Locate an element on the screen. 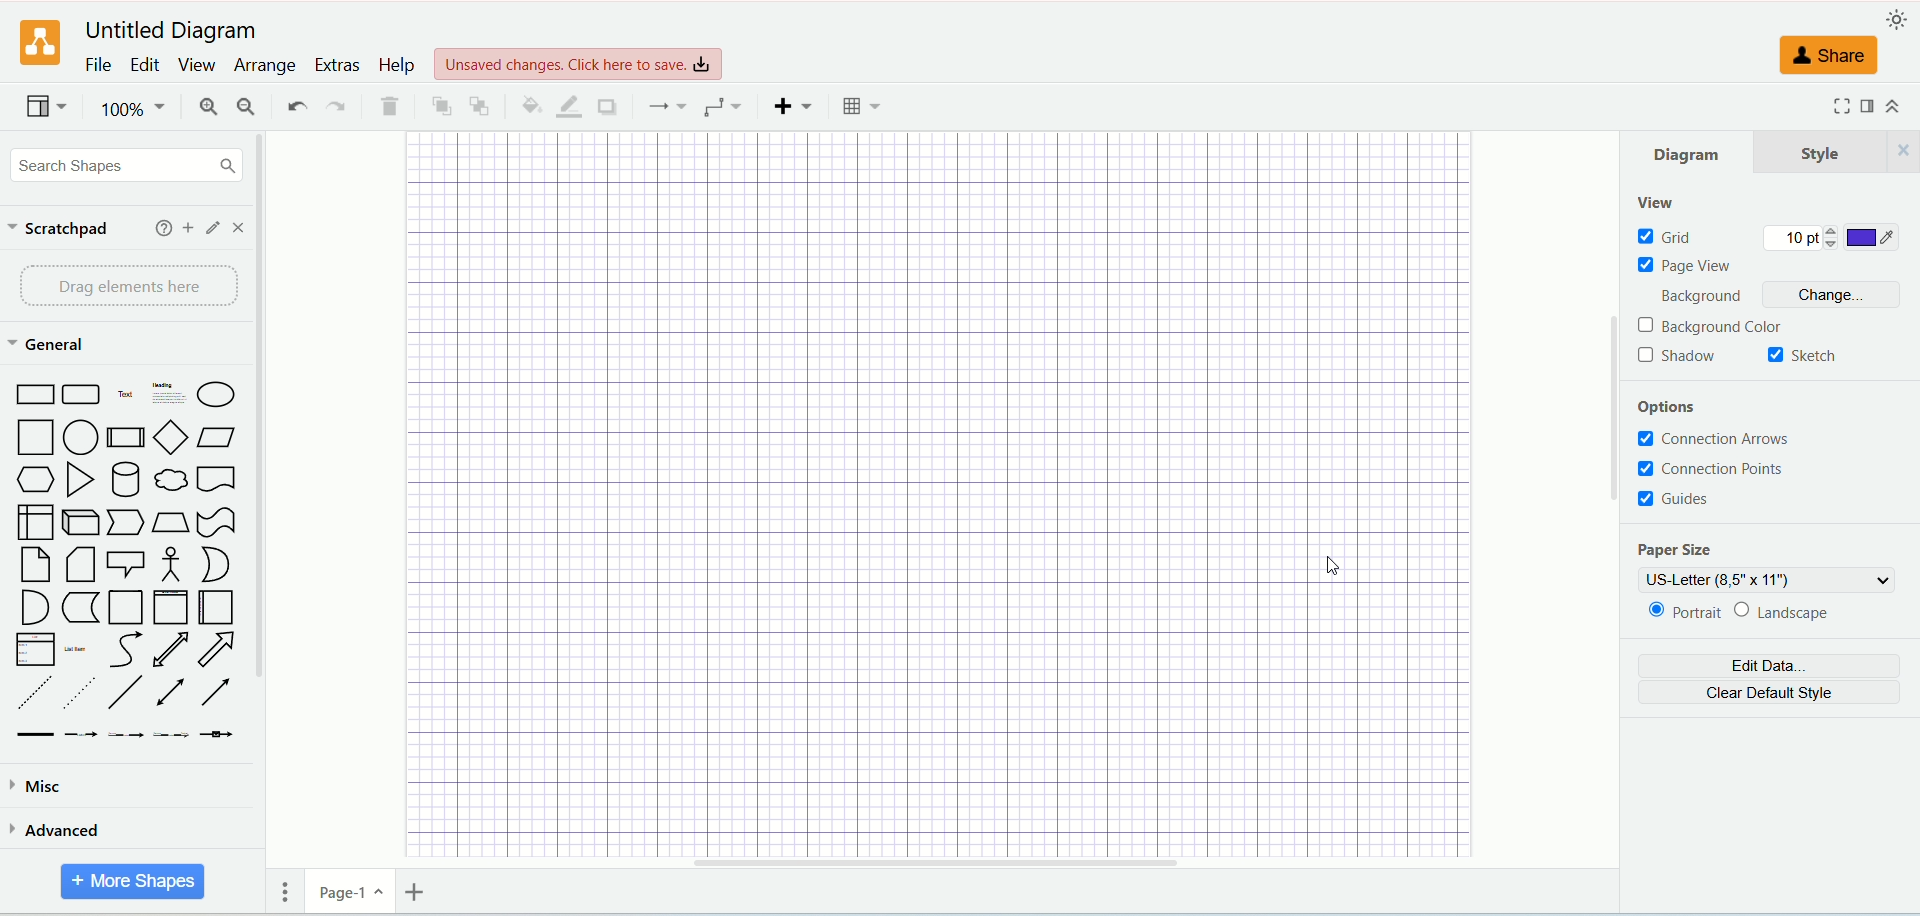 The width and height of the screenshot is (1920, 916). view is located at coordinates (41, 109).